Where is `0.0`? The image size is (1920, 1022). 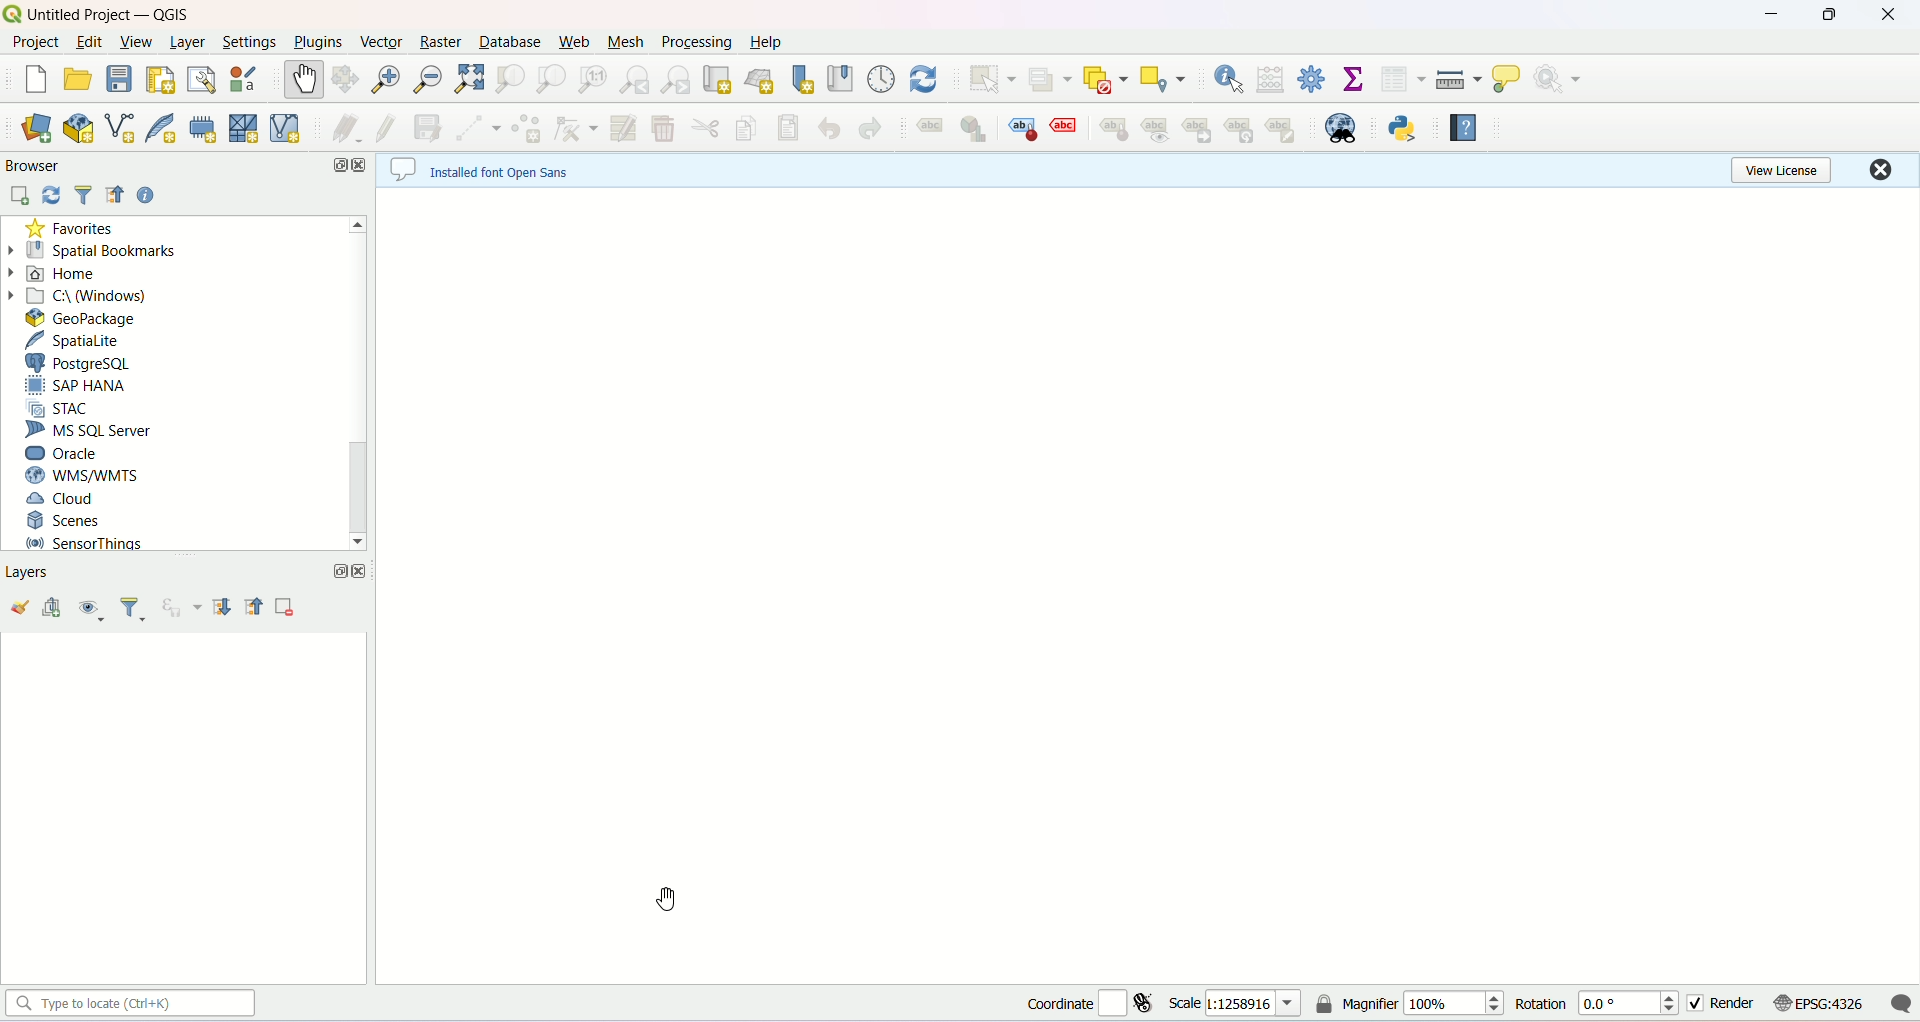
0.0 is located at coordinates (1628, 1006).